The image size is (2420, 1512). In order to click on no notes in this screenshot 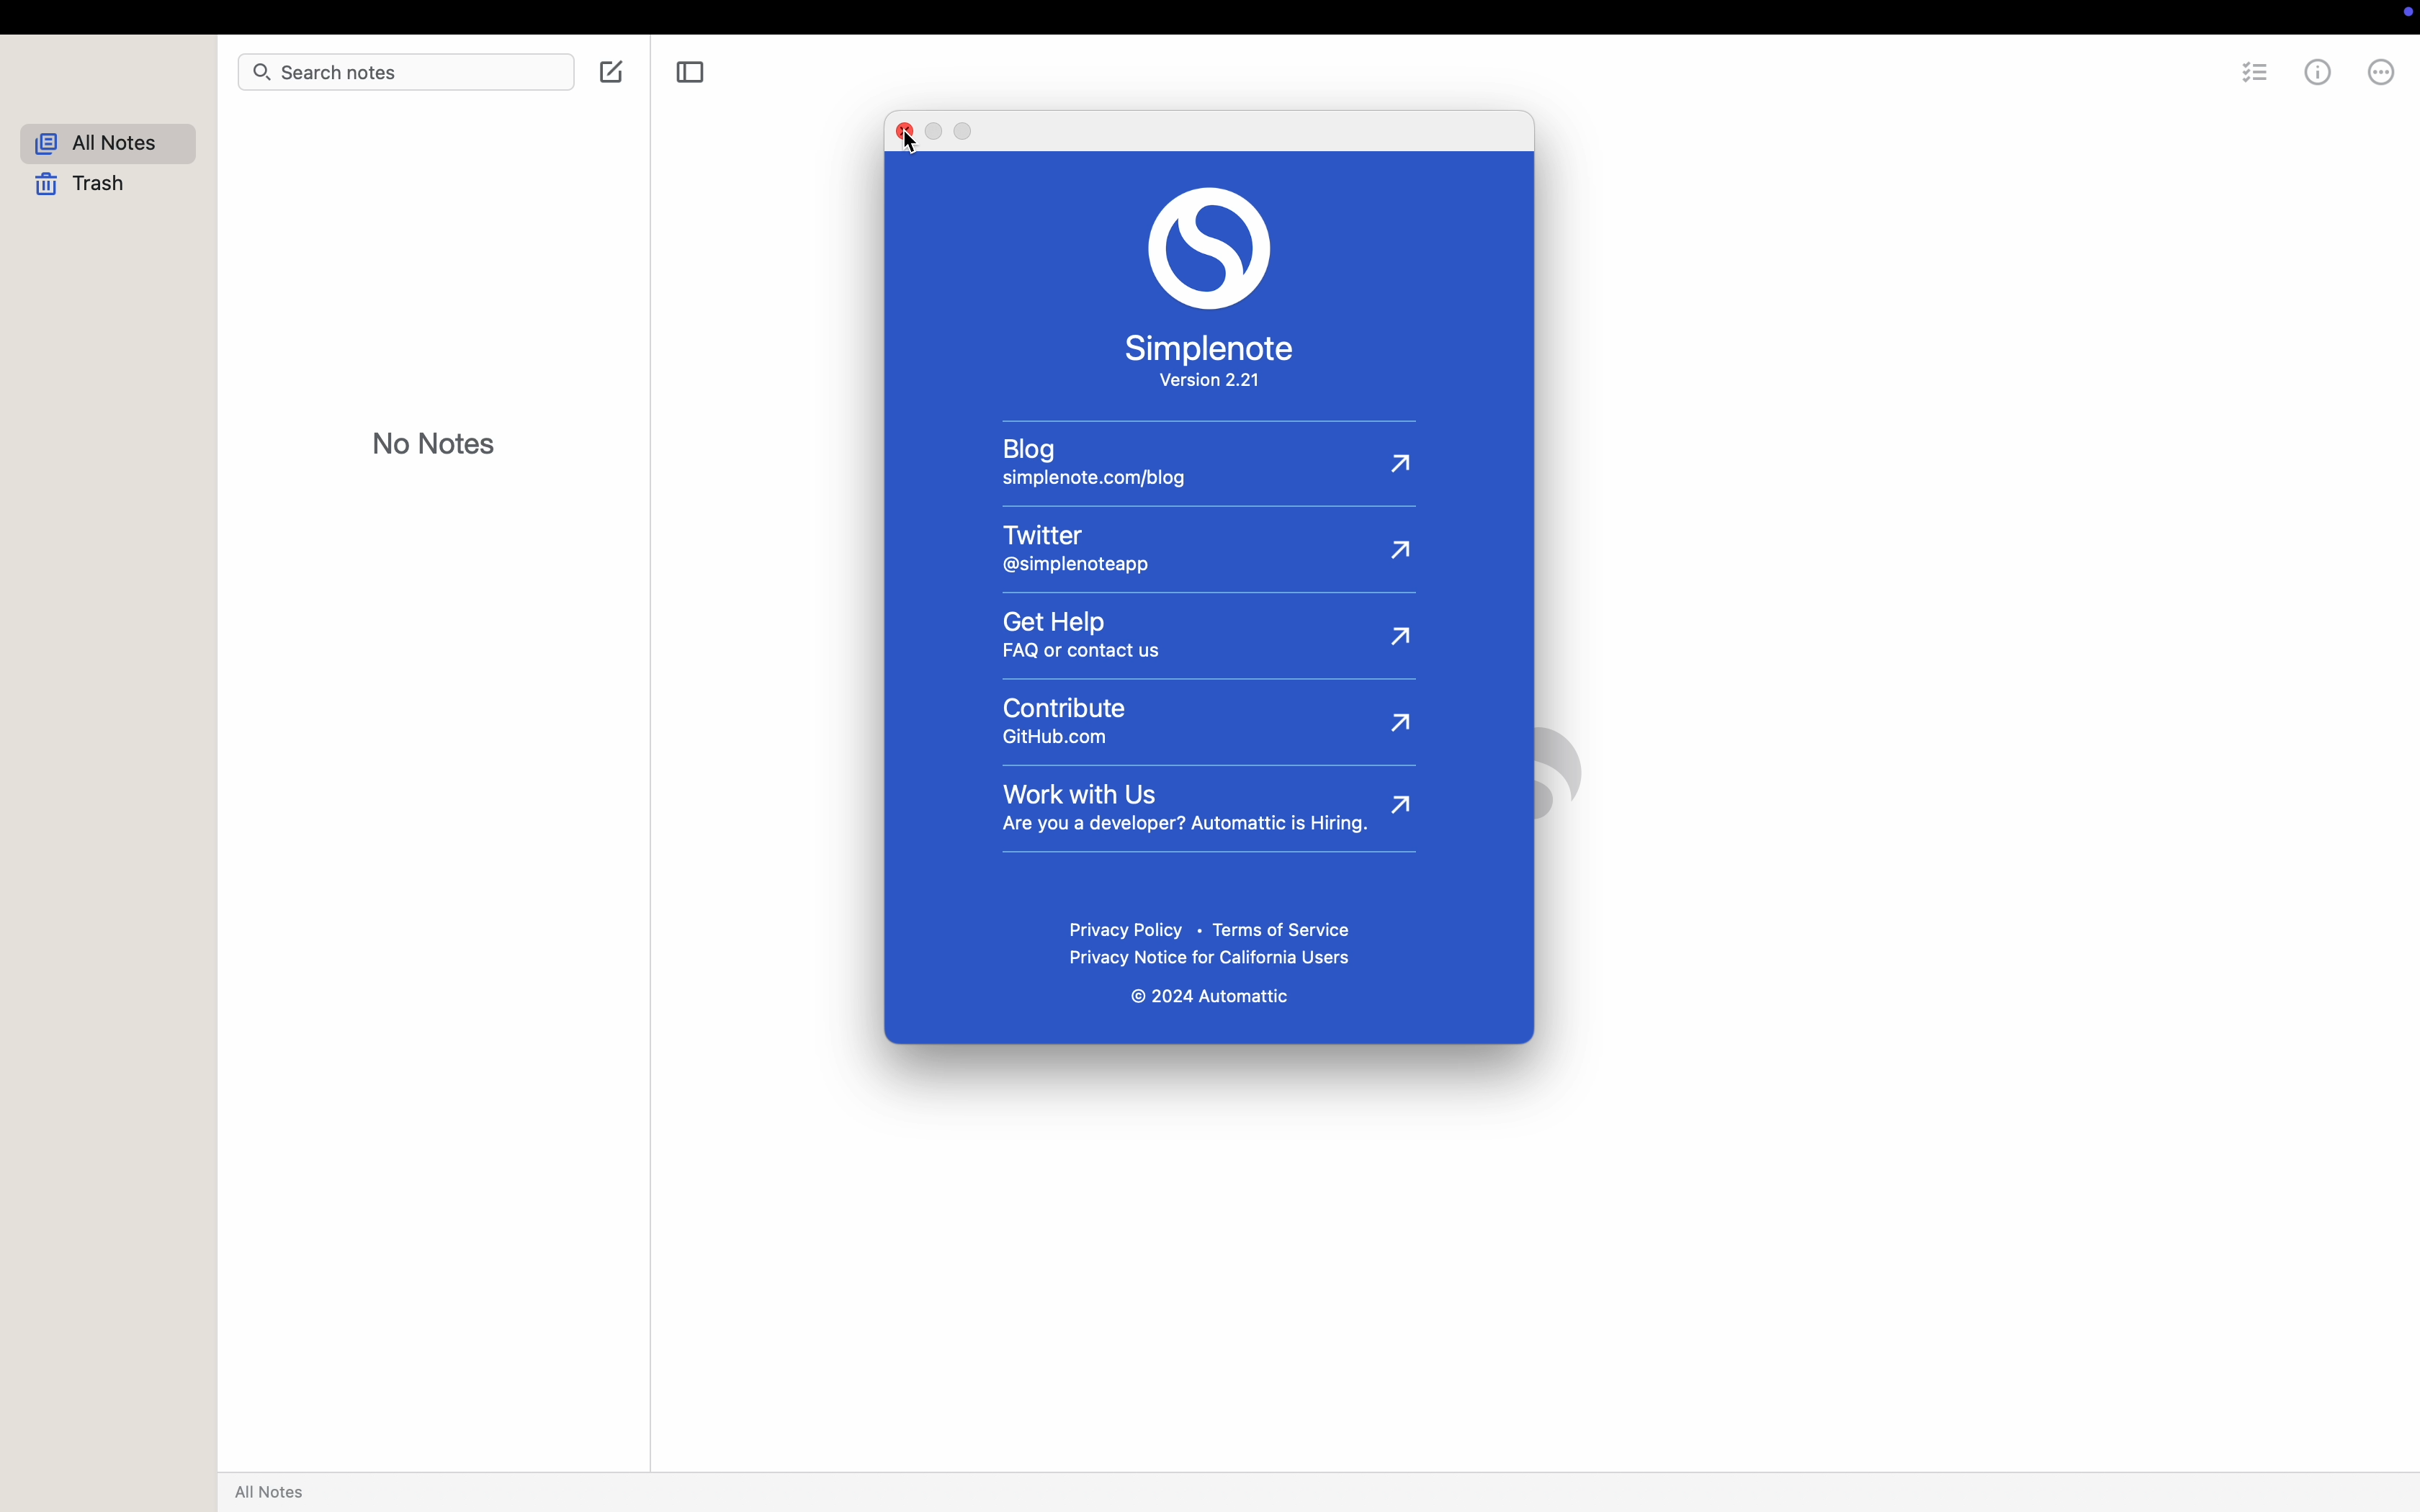, I will do `click(436, 442)`.